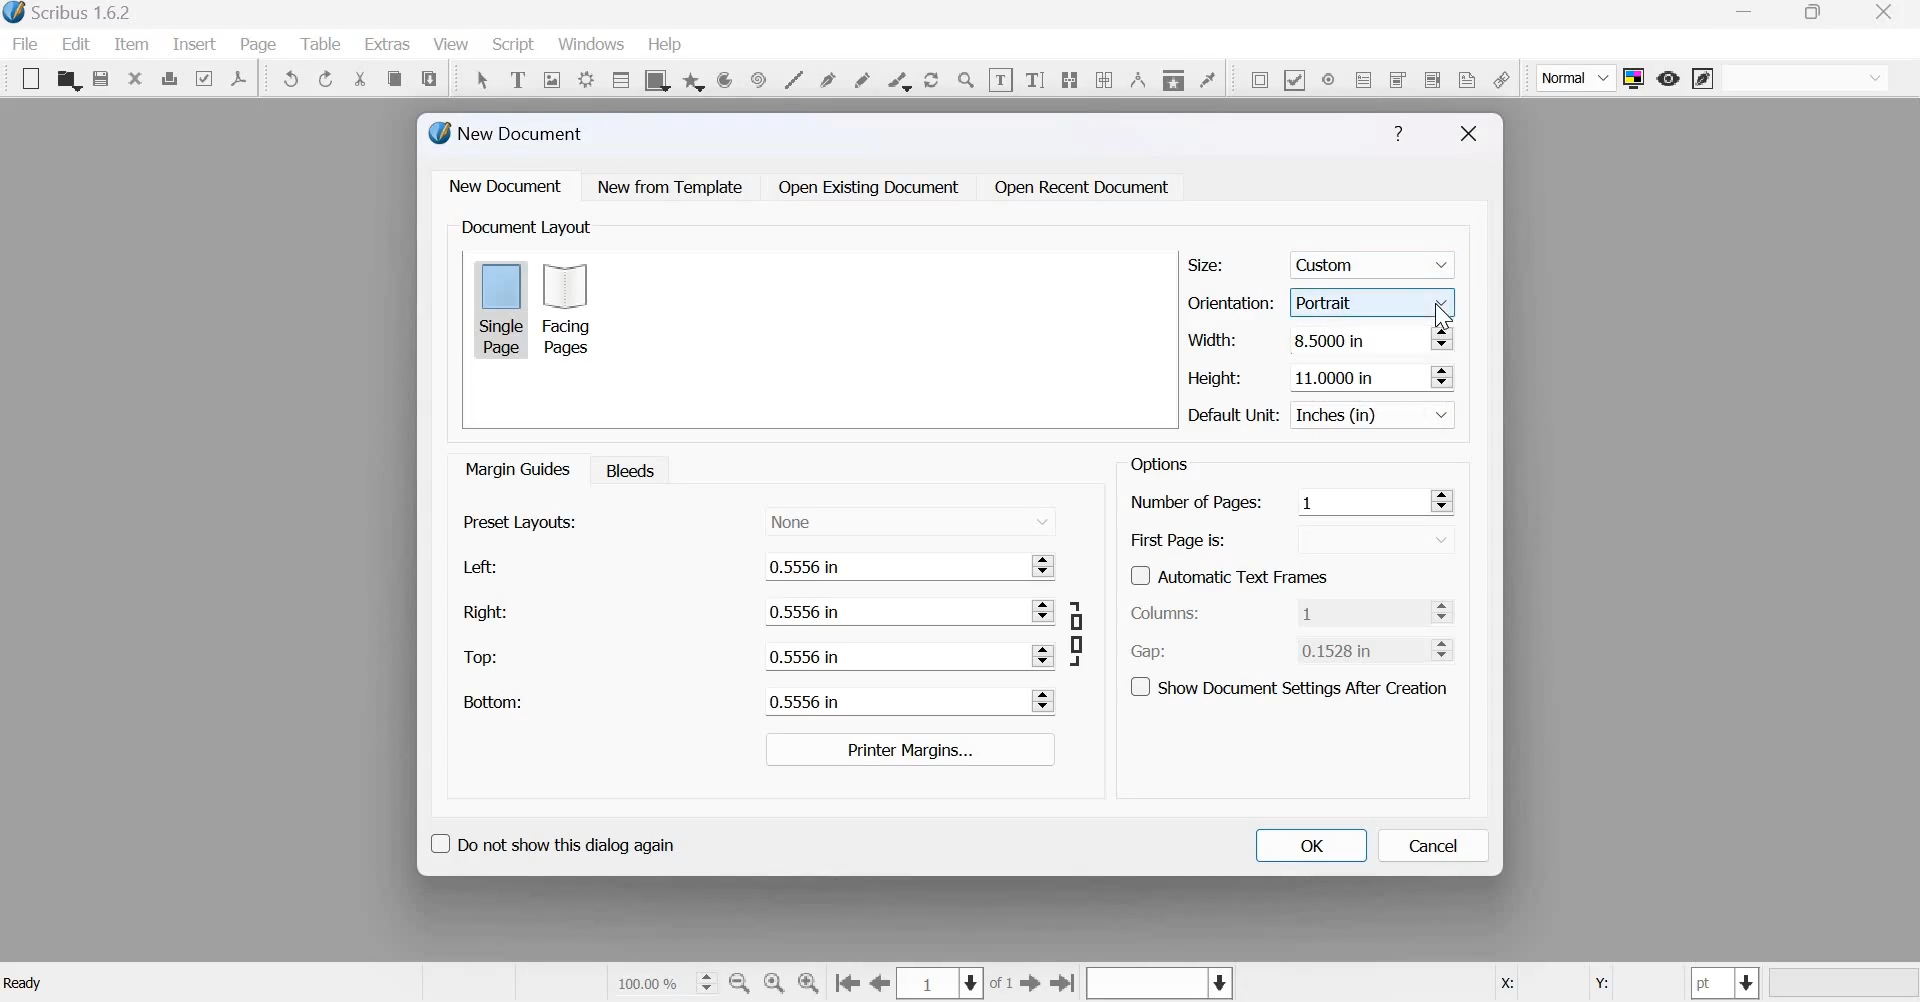 The image size is (1920, 1002). I want to click on preview mode, so click(1668, 78).